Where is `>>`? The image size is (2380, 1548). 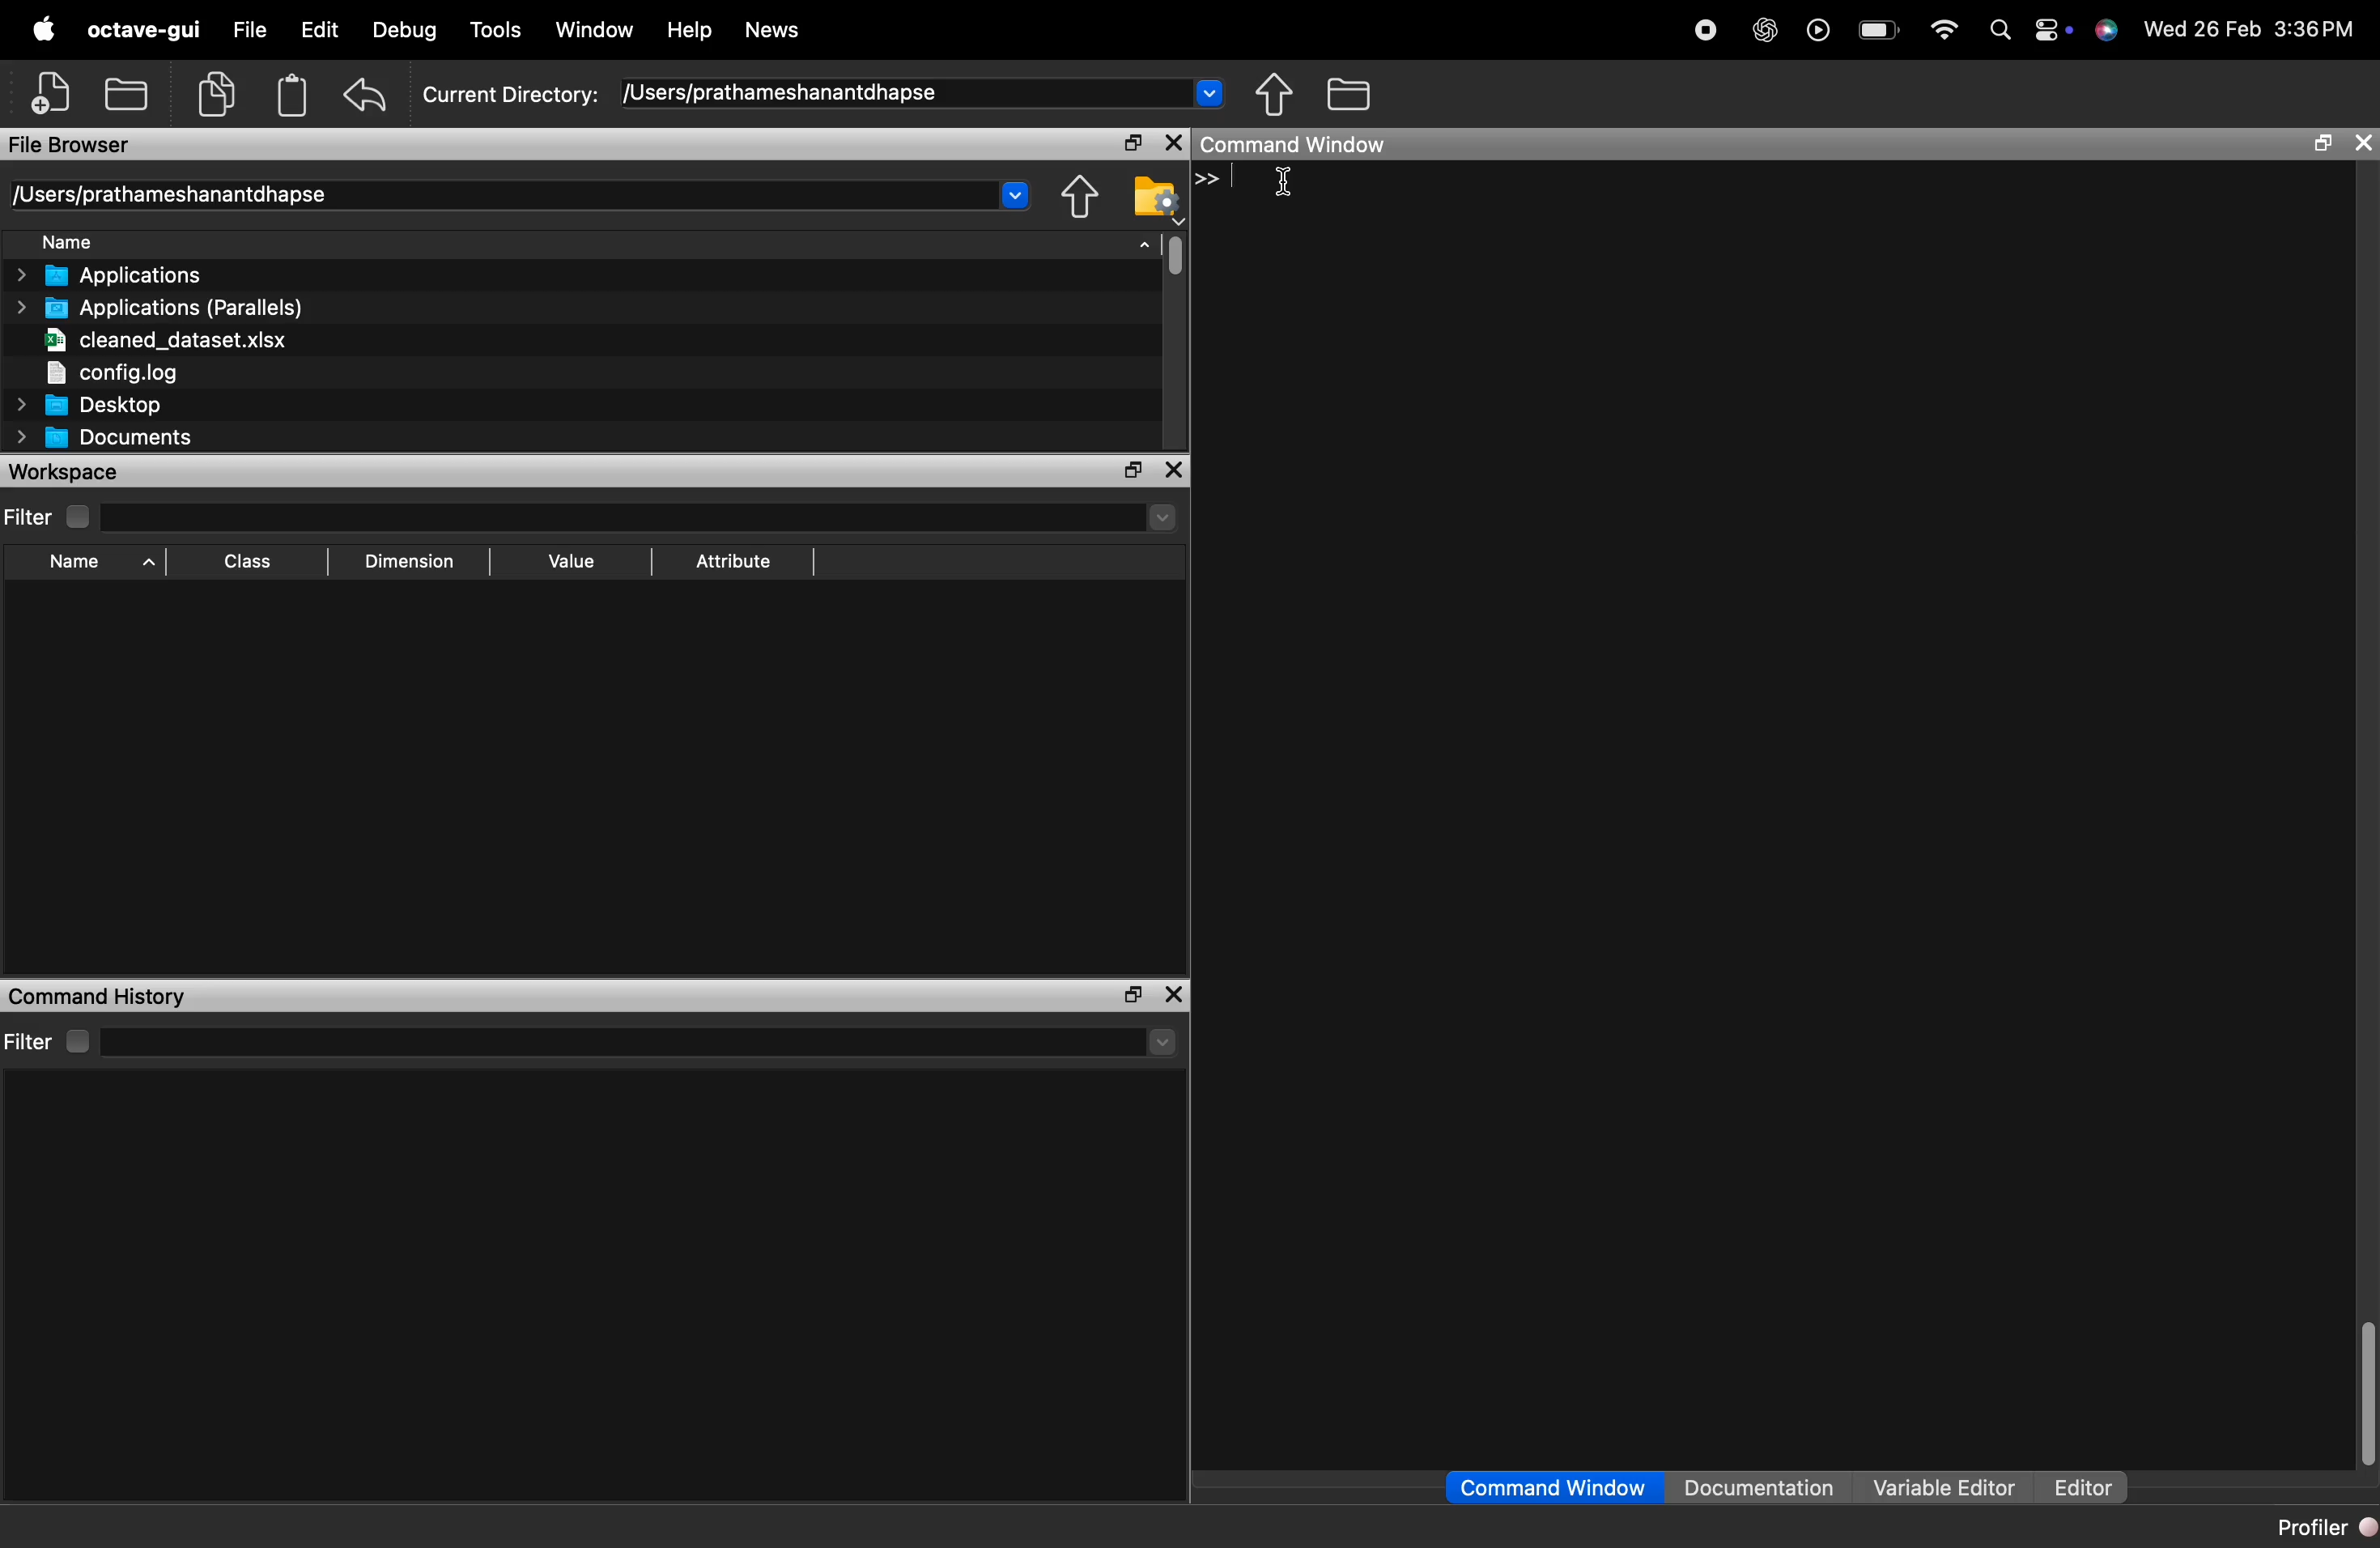 >> is located at coordinates (1218, 177).